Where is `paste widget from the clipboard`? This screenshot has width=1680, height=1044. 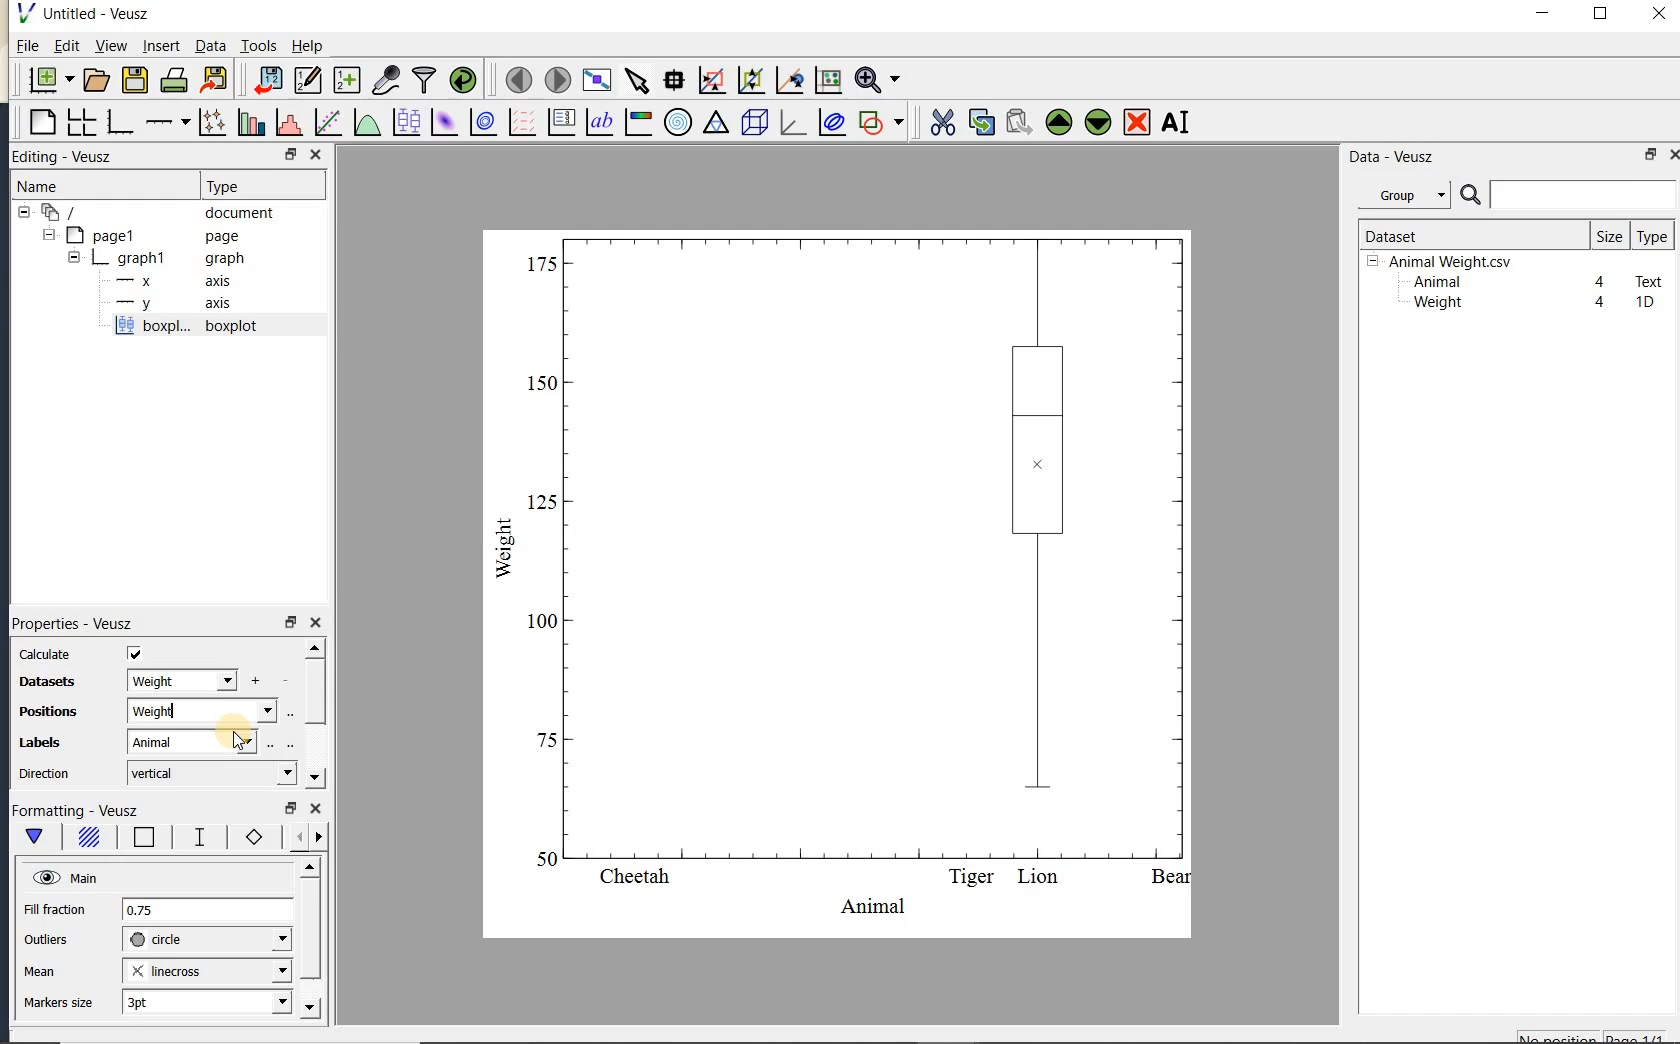
paste widget from the clipboard is located at coordinates (1019, 124).